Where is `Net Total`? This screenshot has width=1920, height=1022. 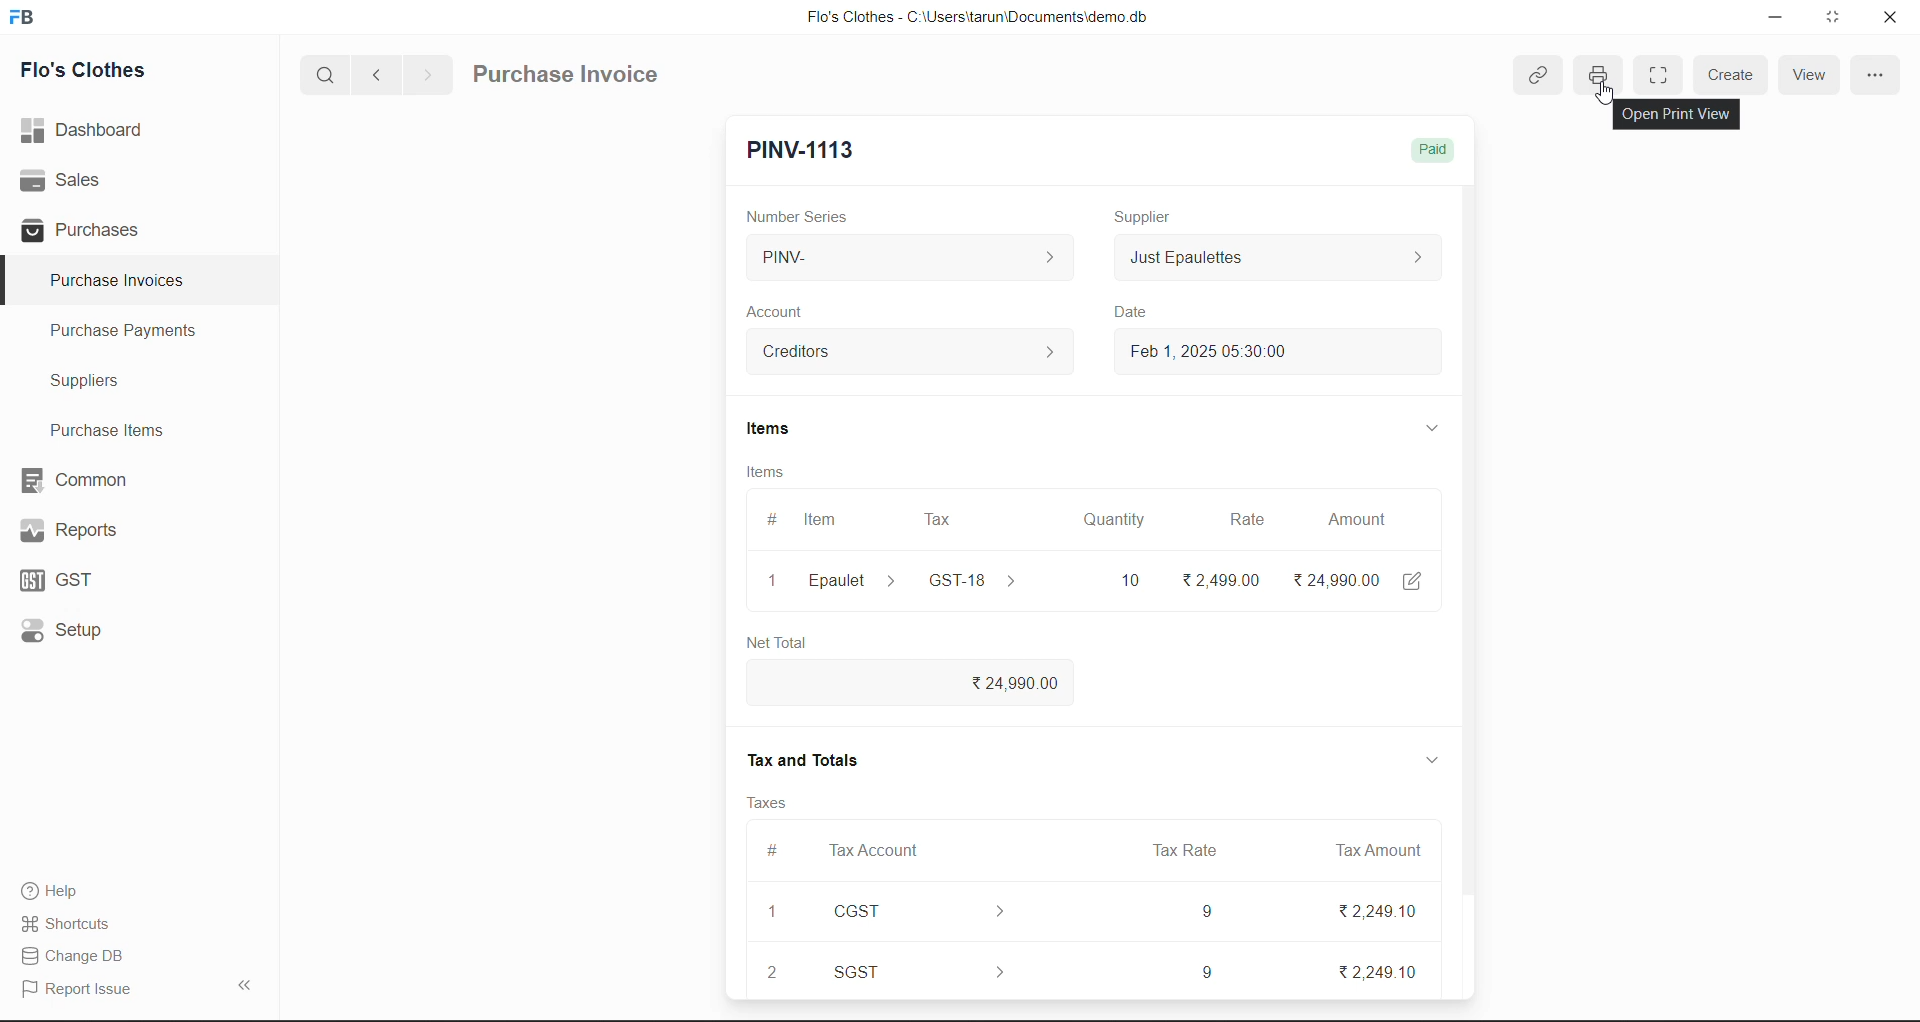
Net Total is located at coordinates (785, 640).